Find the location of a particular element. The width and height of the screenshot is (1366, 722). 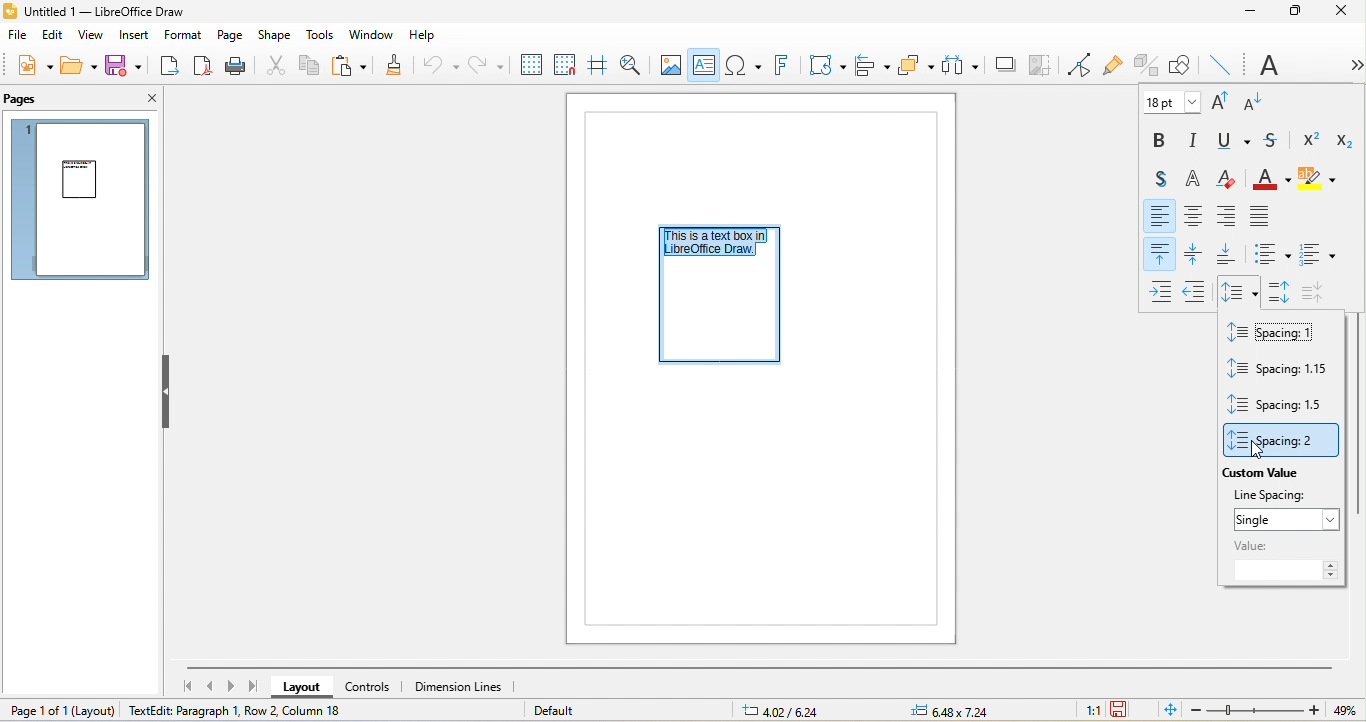

align top is located at coordinates (1160, 253).